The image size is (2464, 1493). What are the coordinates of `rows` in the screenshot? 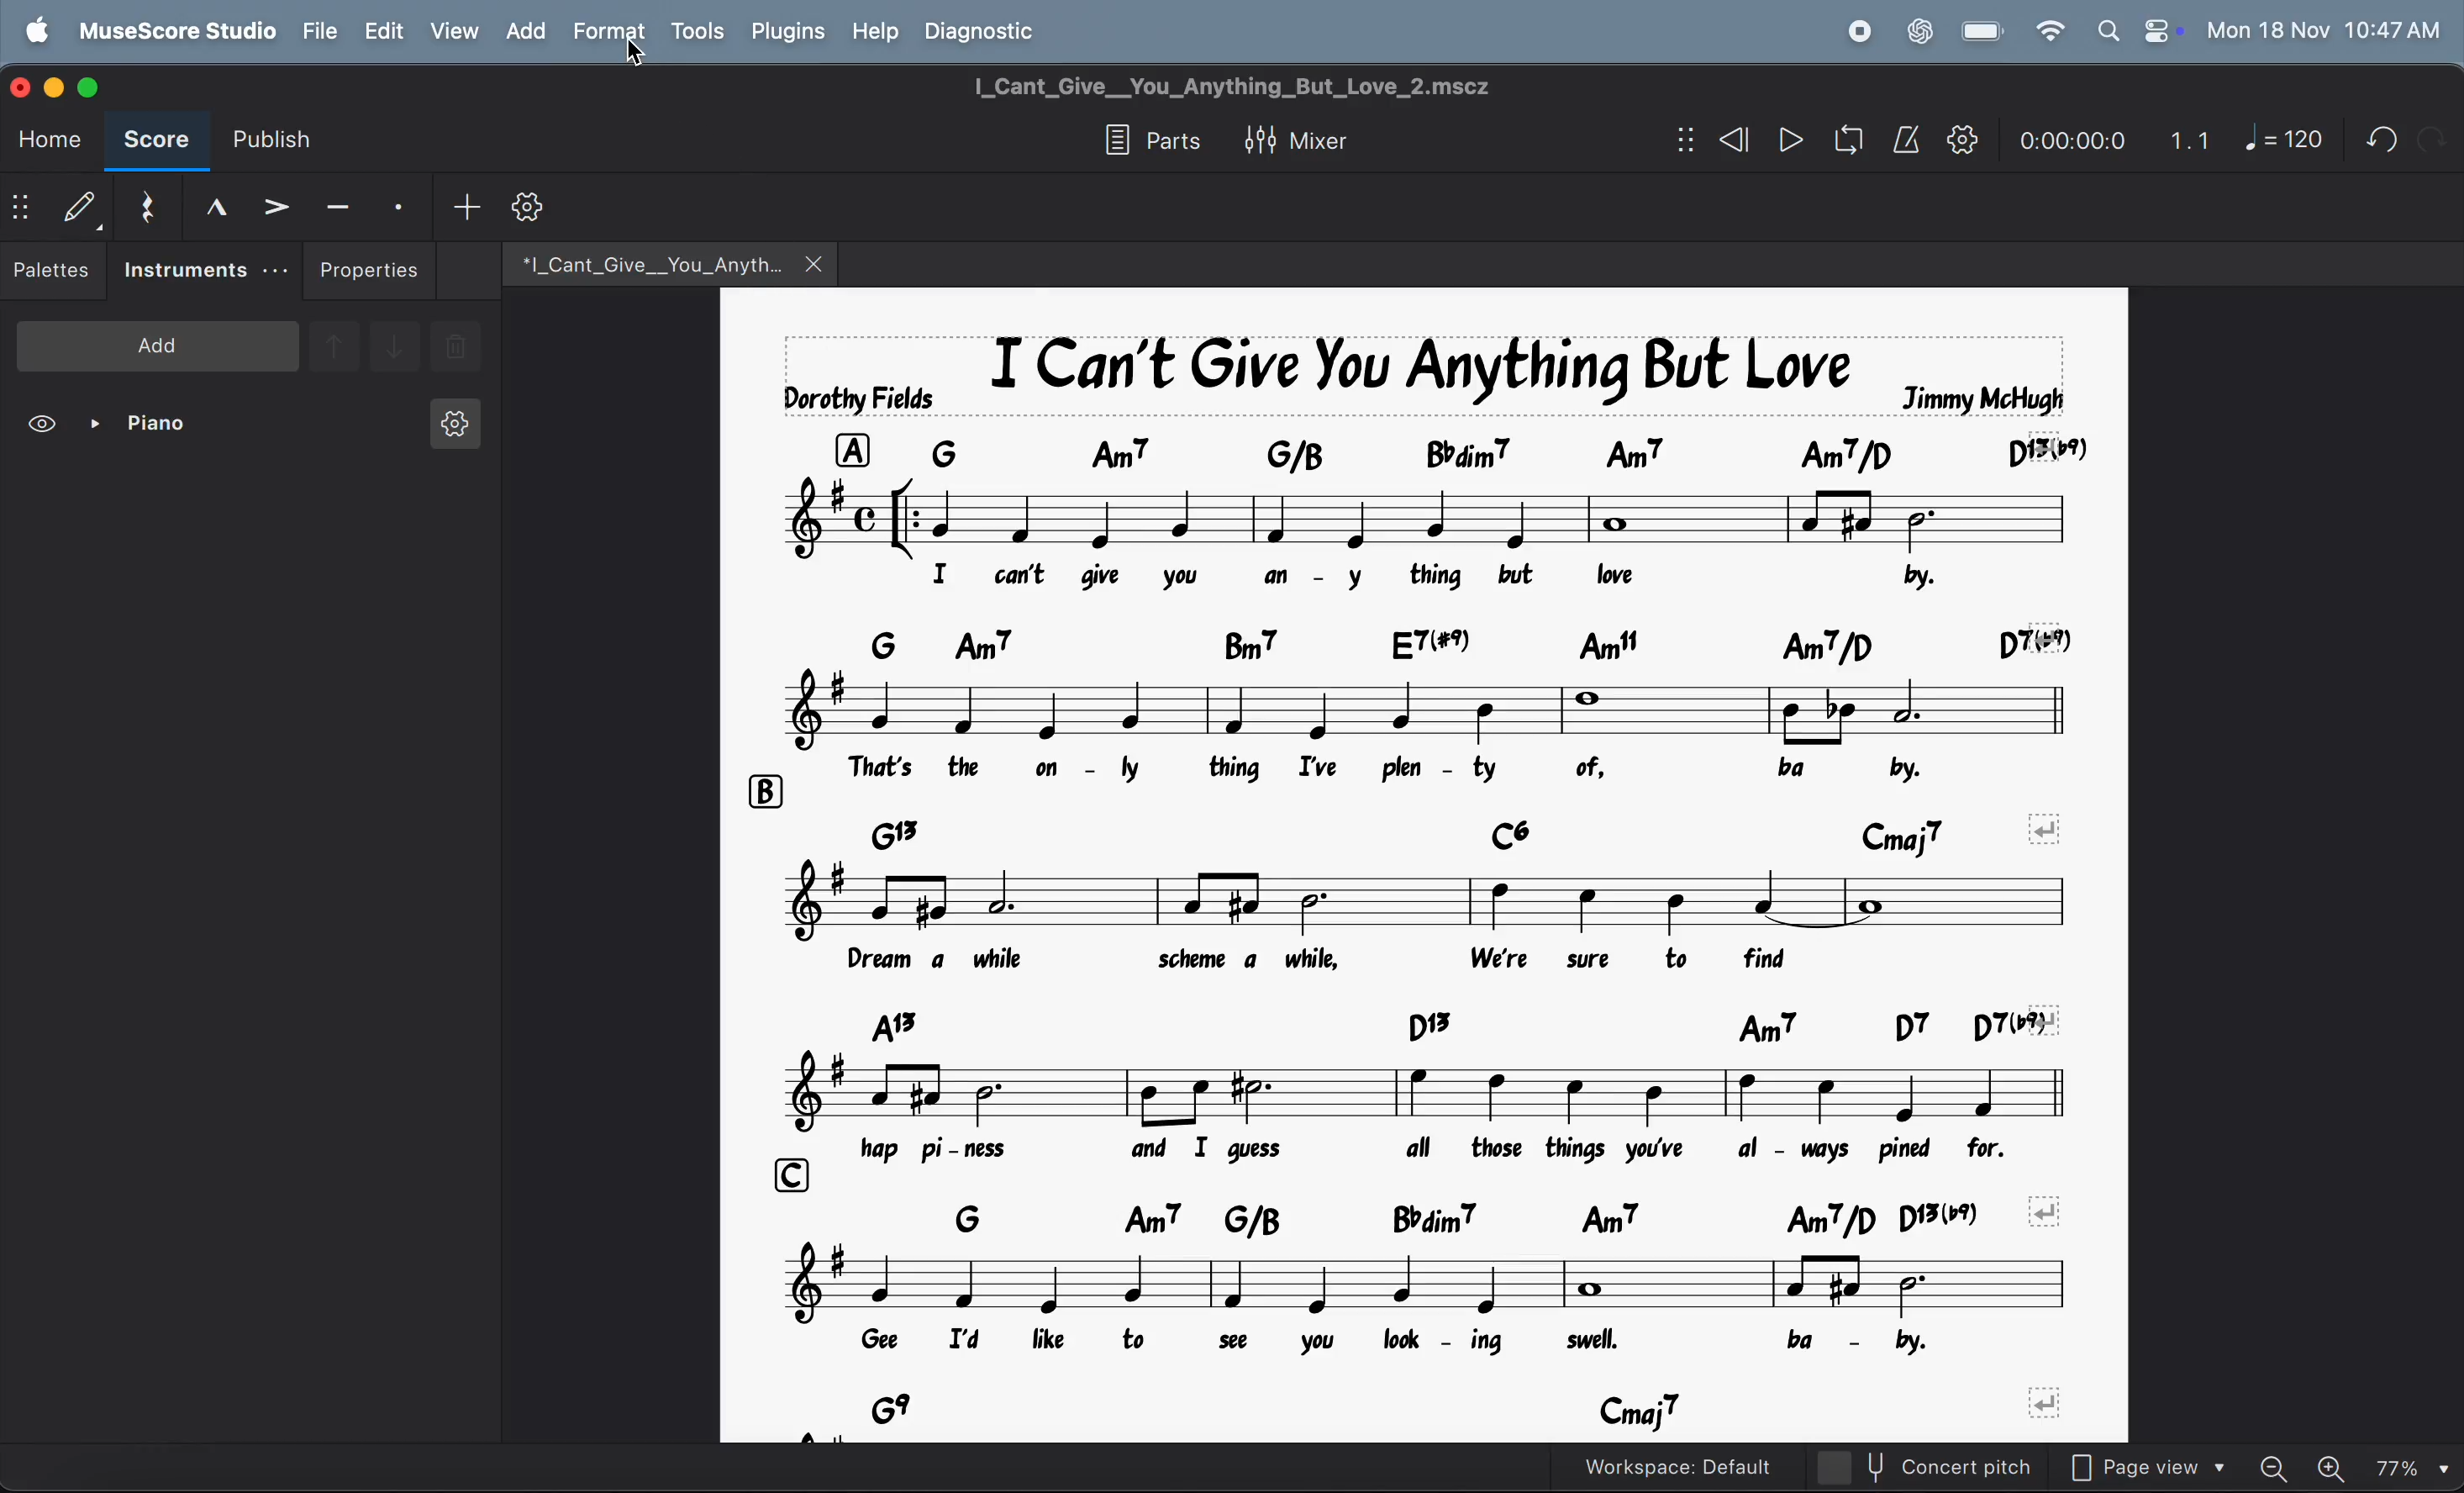 It's located at (851, 449).